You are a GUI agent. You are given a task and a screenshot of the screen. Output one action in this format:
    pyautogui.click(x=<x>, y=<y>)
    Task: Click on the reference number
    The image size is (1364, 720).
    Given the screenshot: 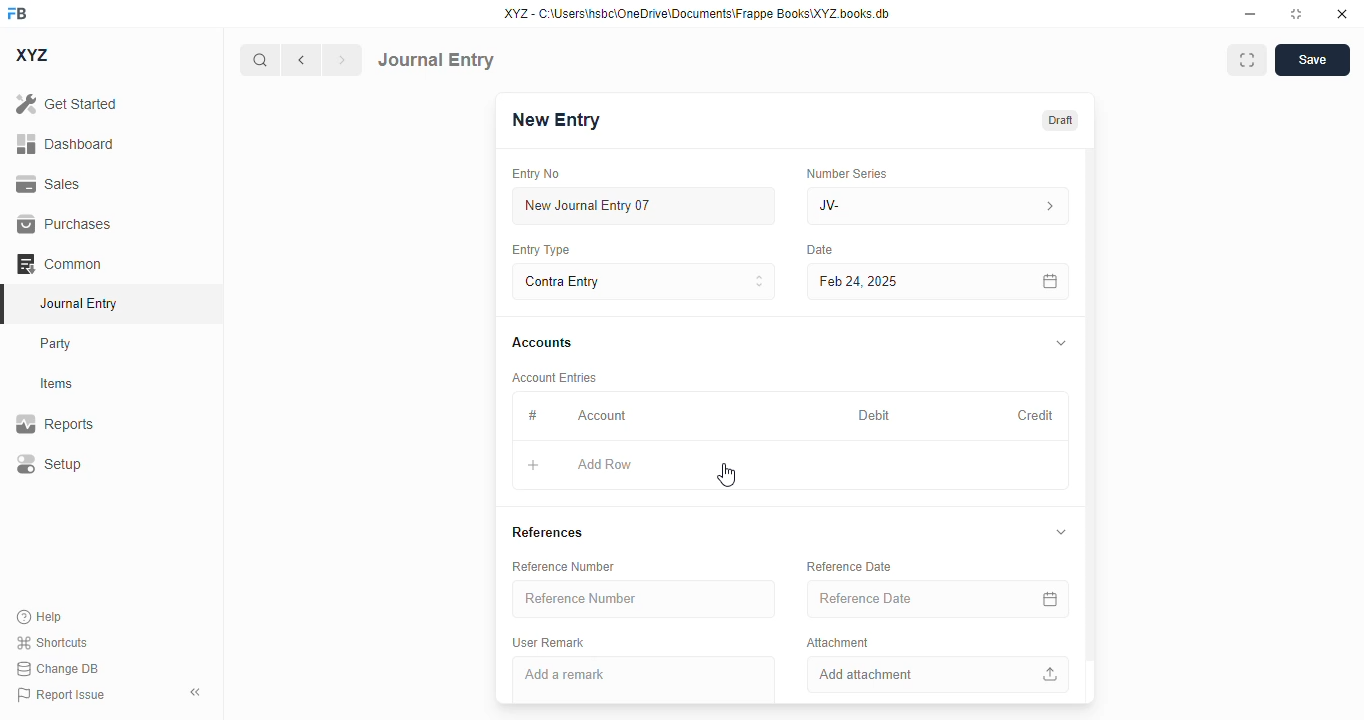 What is the action you would take?
    pyautogui.click(x=645, y=599)
    